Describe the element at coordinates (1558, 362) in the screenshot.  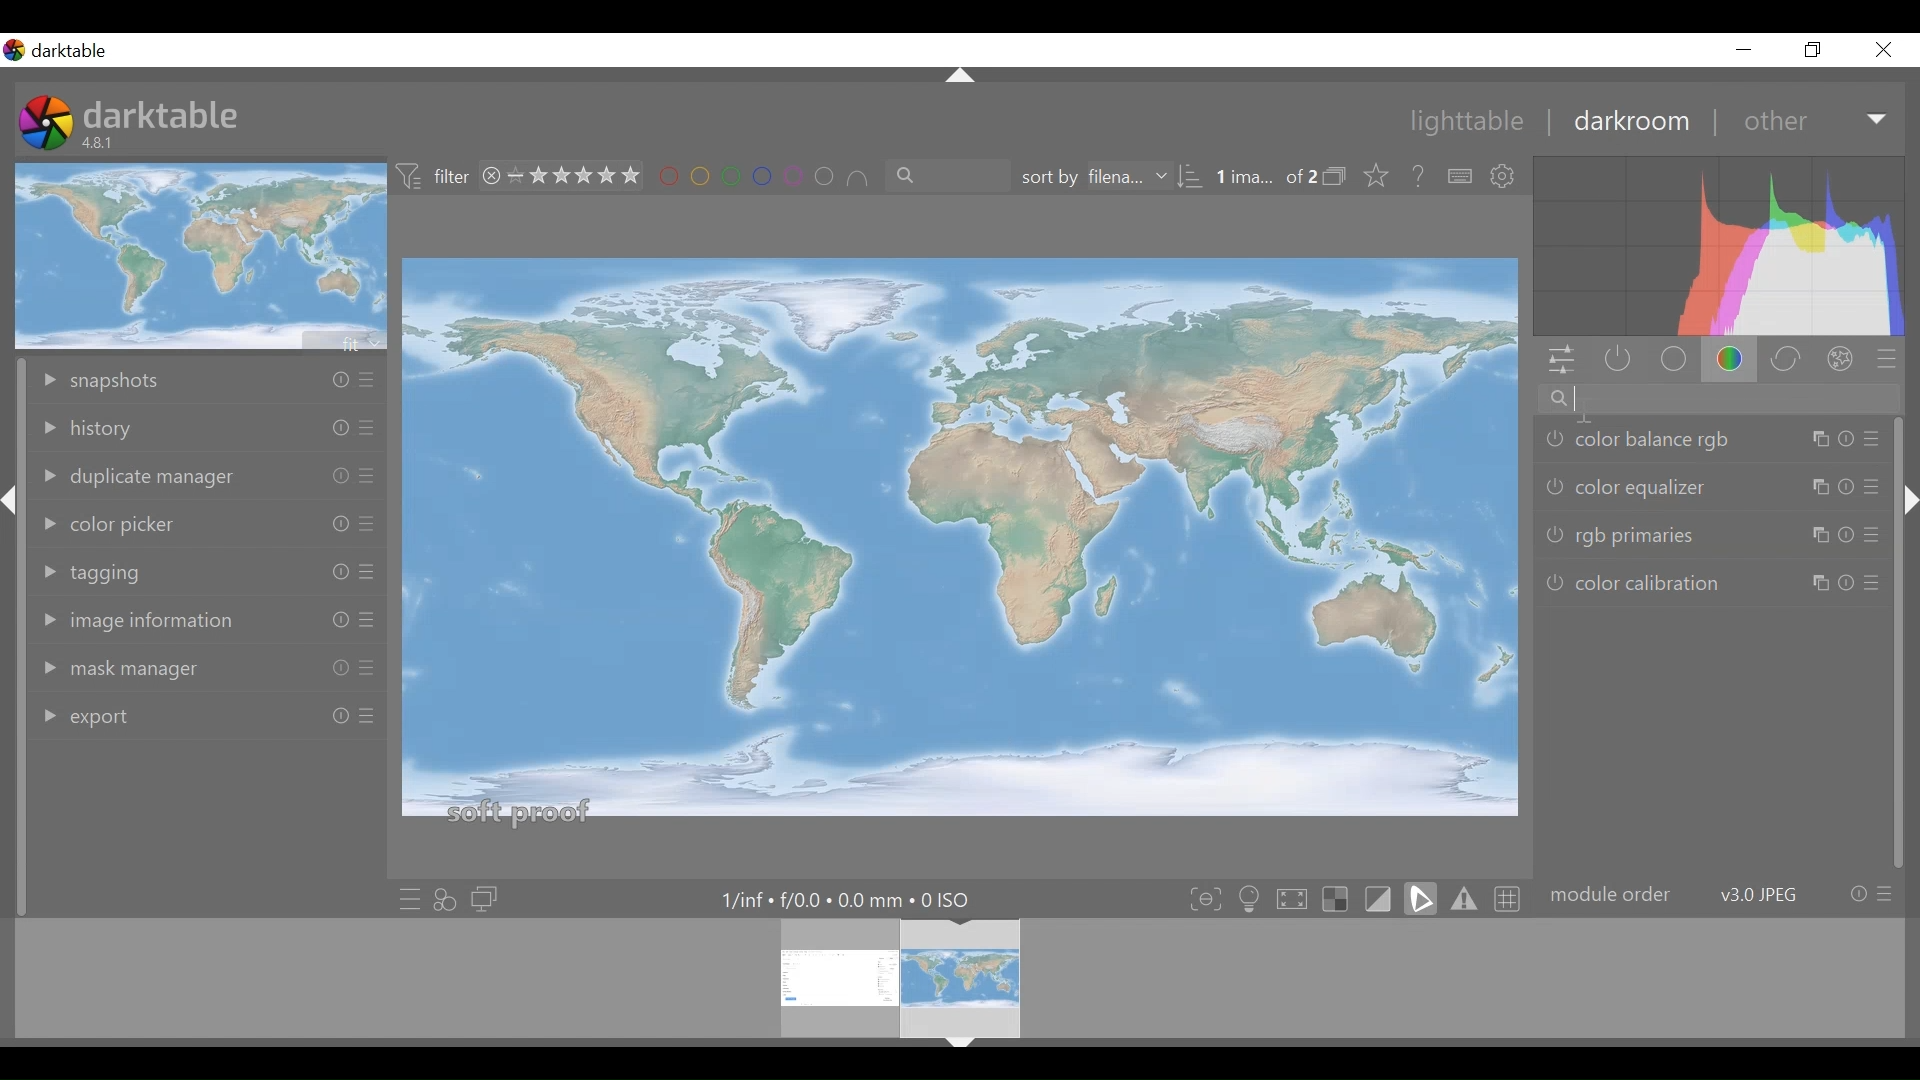
I see `quick access panel` at that location.